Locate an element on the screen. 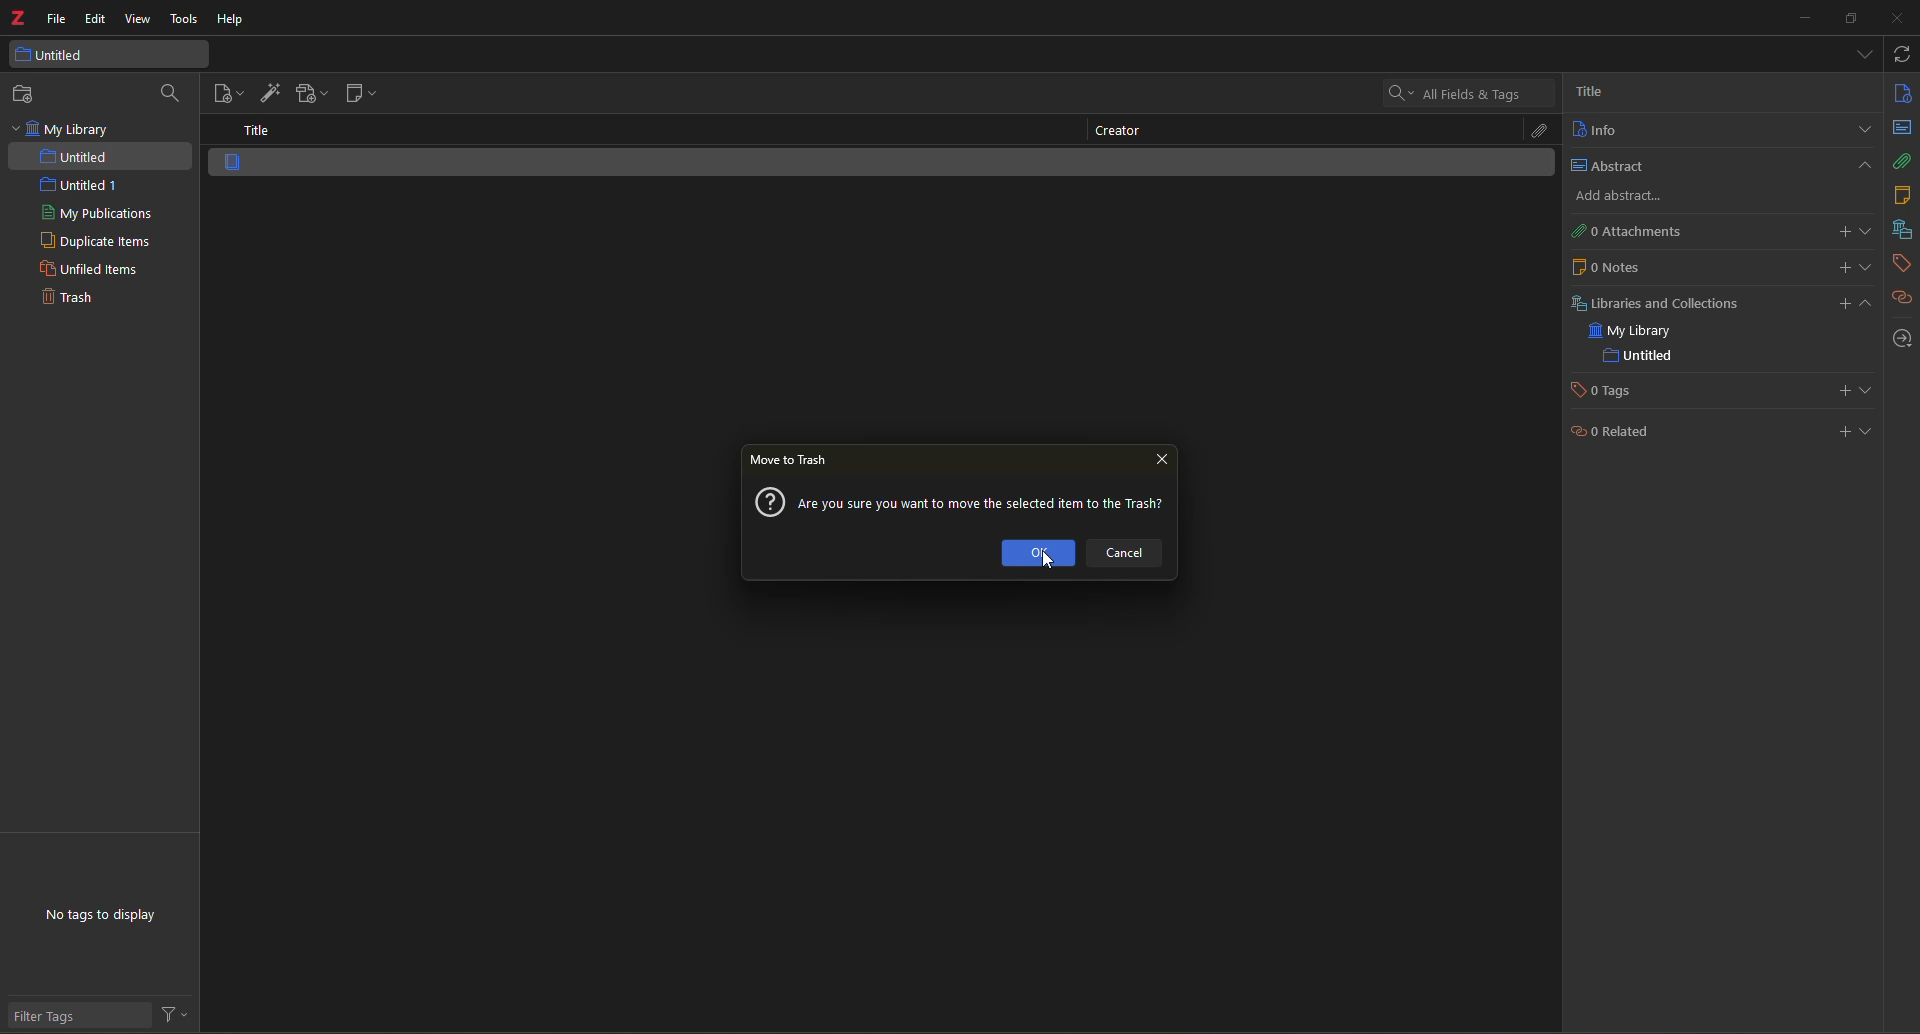 The image size is (1920, 1034). untitled 1 is located at coordinates (70, 185).